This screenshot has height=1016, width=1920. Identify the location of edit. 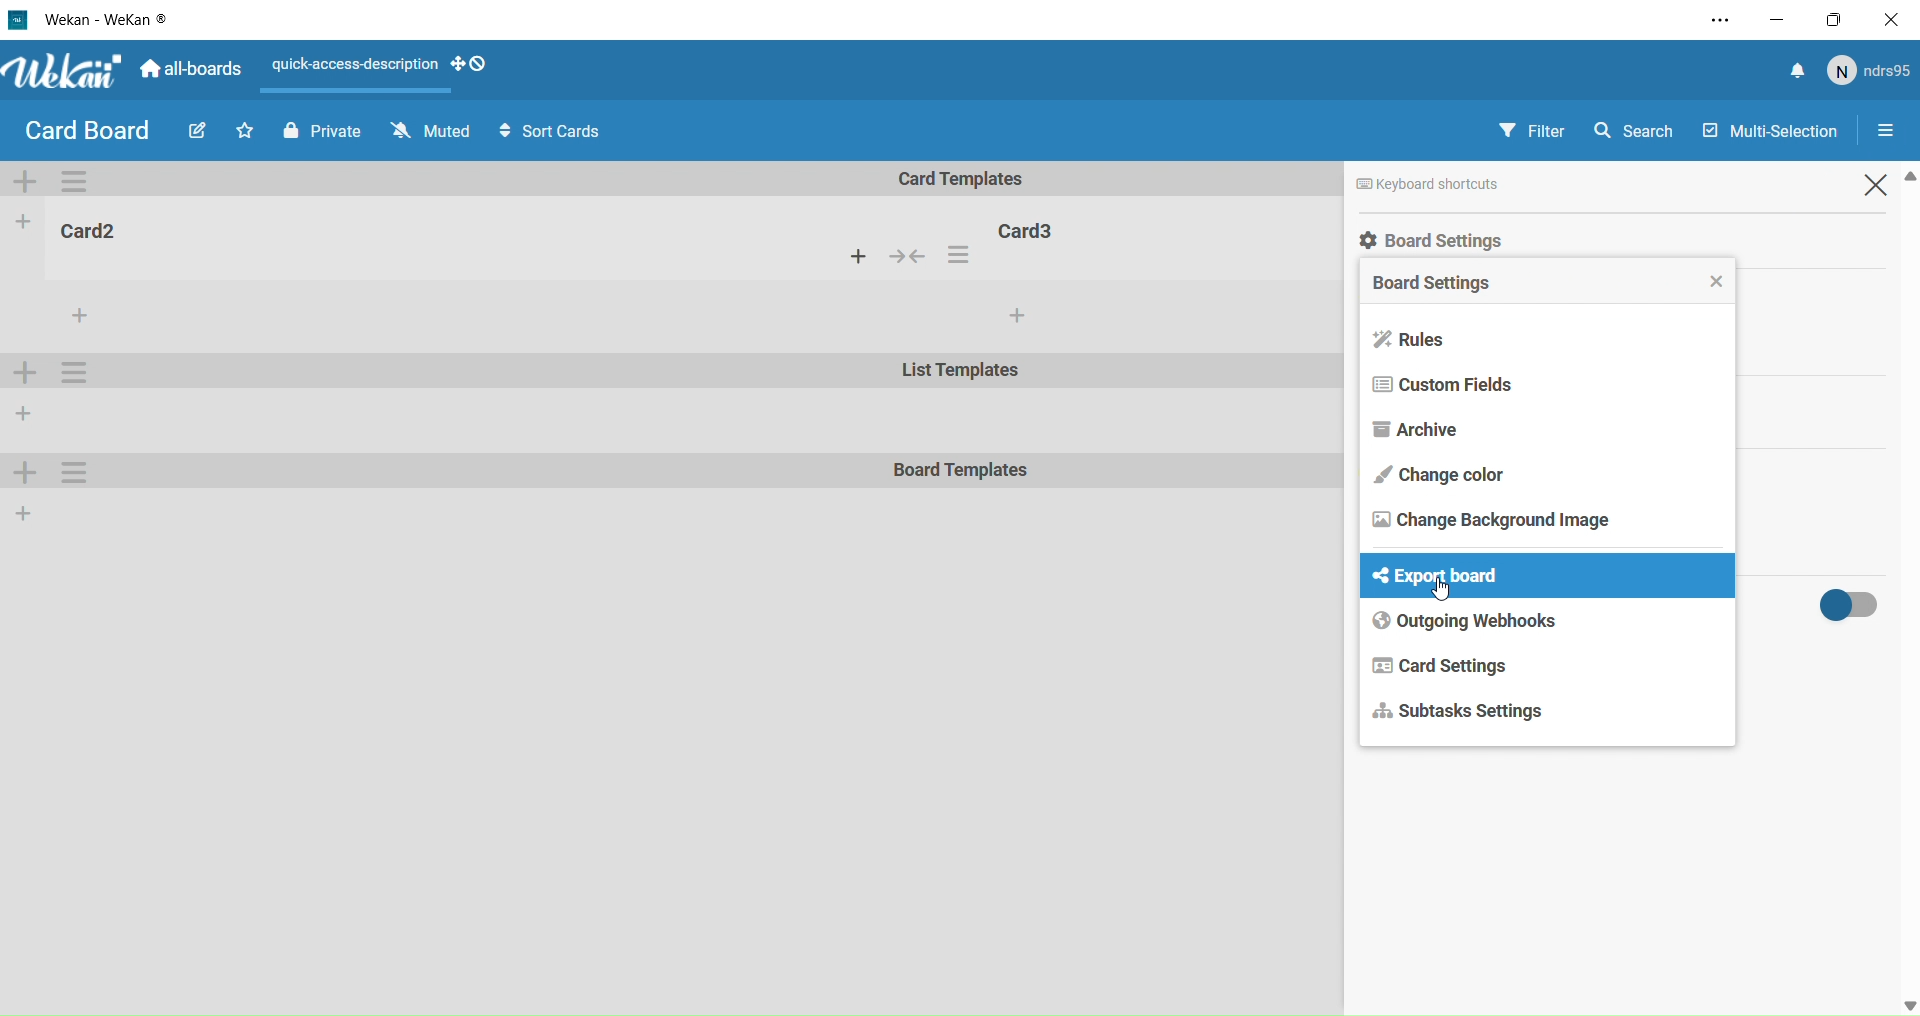
(194, 134).